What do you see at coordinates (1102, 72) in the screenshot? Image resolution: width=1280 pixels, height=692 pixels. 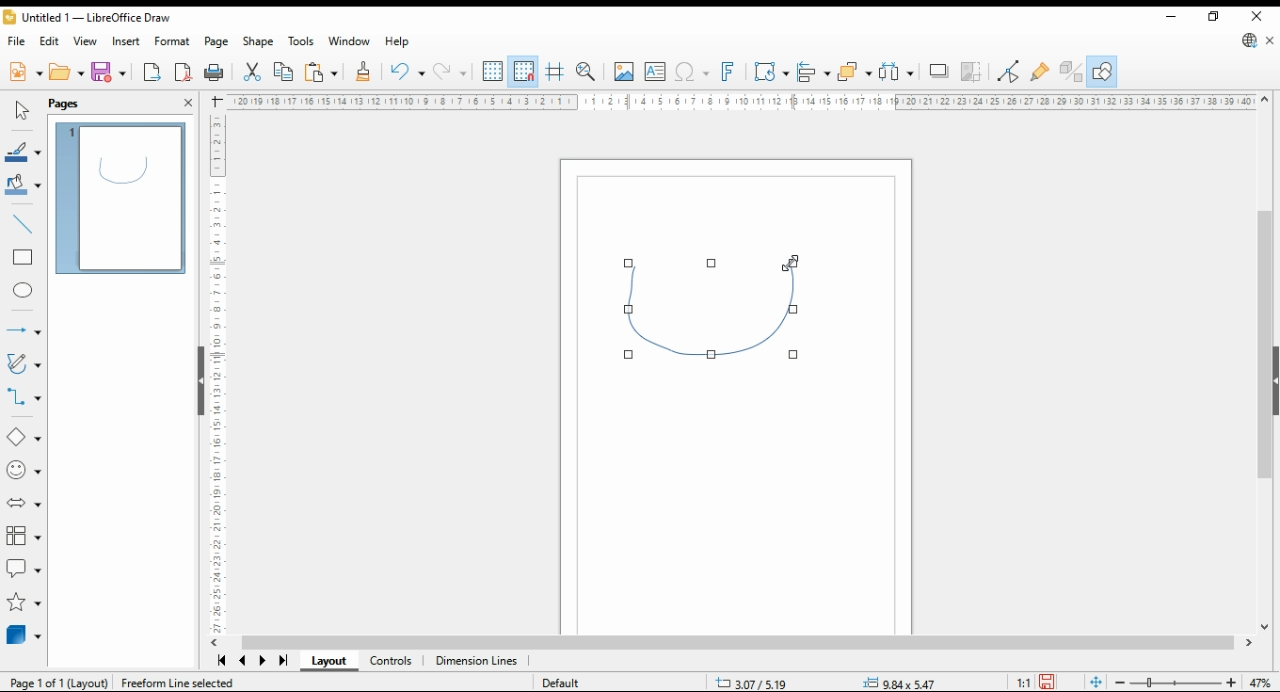 I see `show draw functions` at bounding box center [1102, 72].